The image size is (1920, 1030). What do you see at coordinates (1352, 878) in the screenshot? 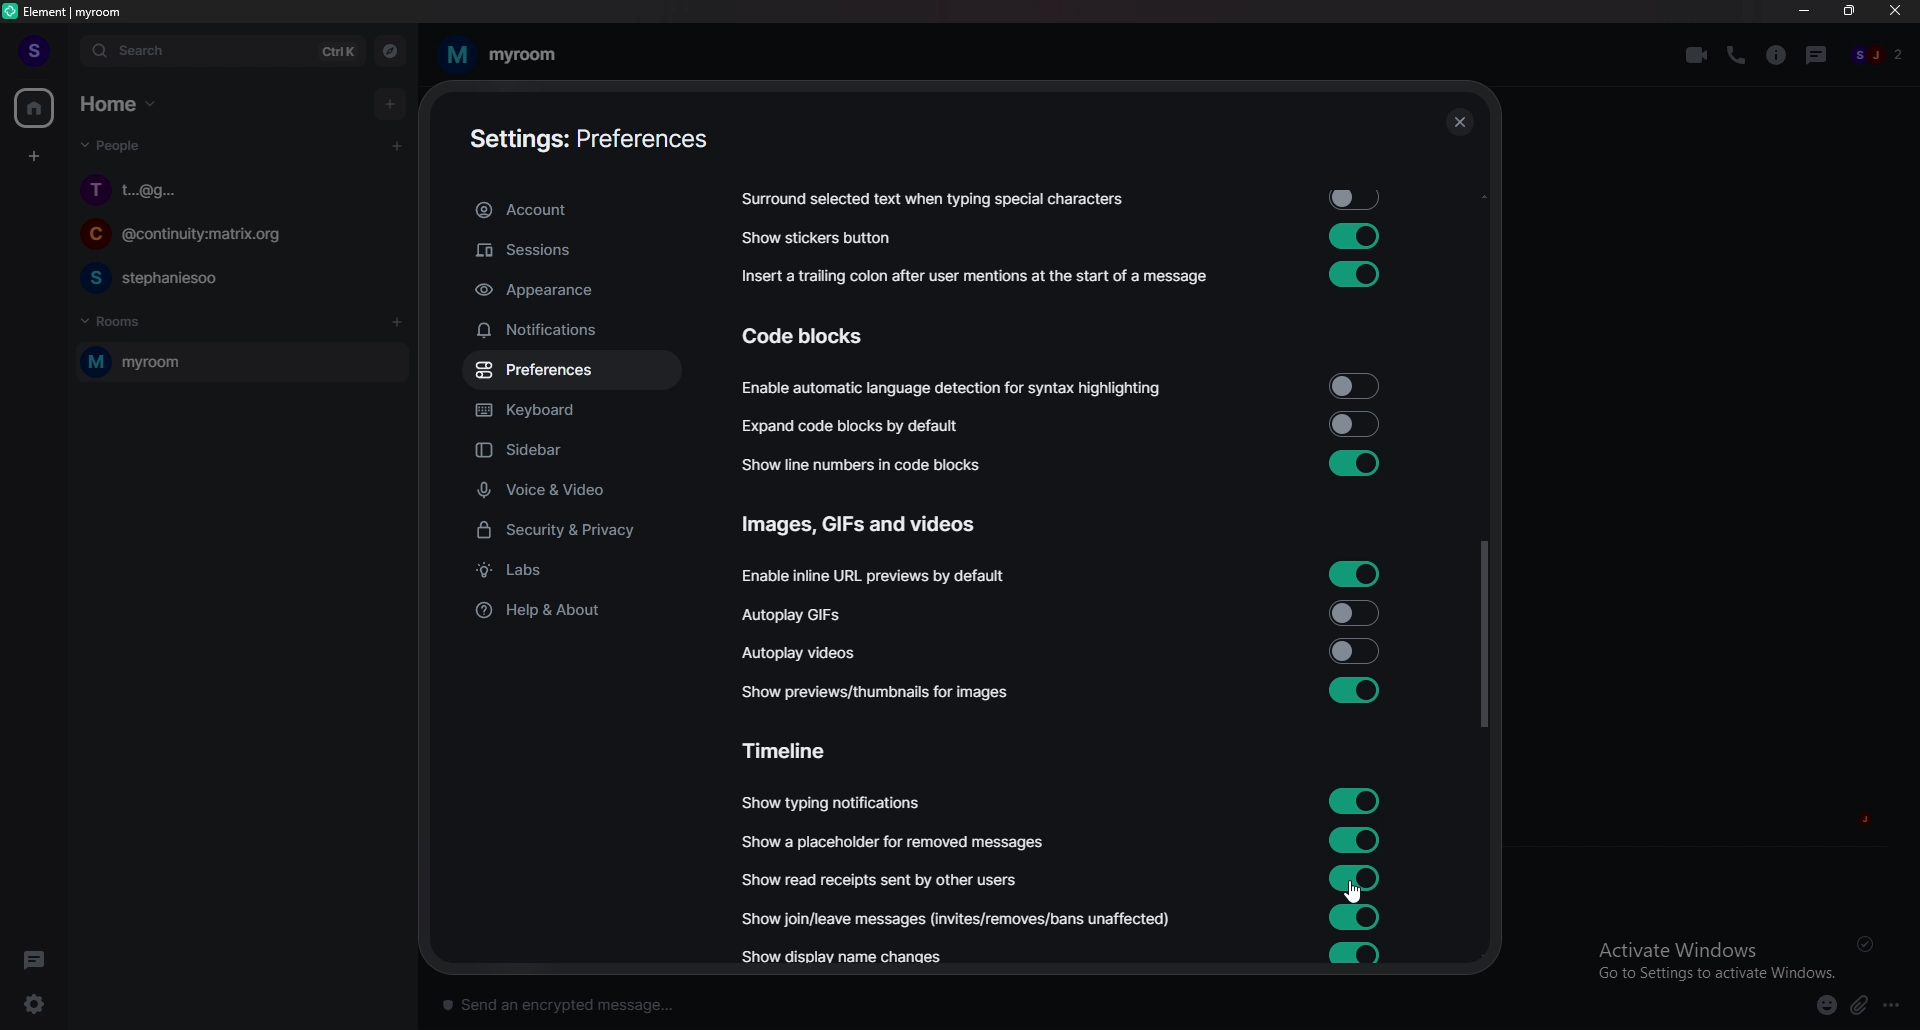
I see `toggle` at bounding box center [1352, 878].